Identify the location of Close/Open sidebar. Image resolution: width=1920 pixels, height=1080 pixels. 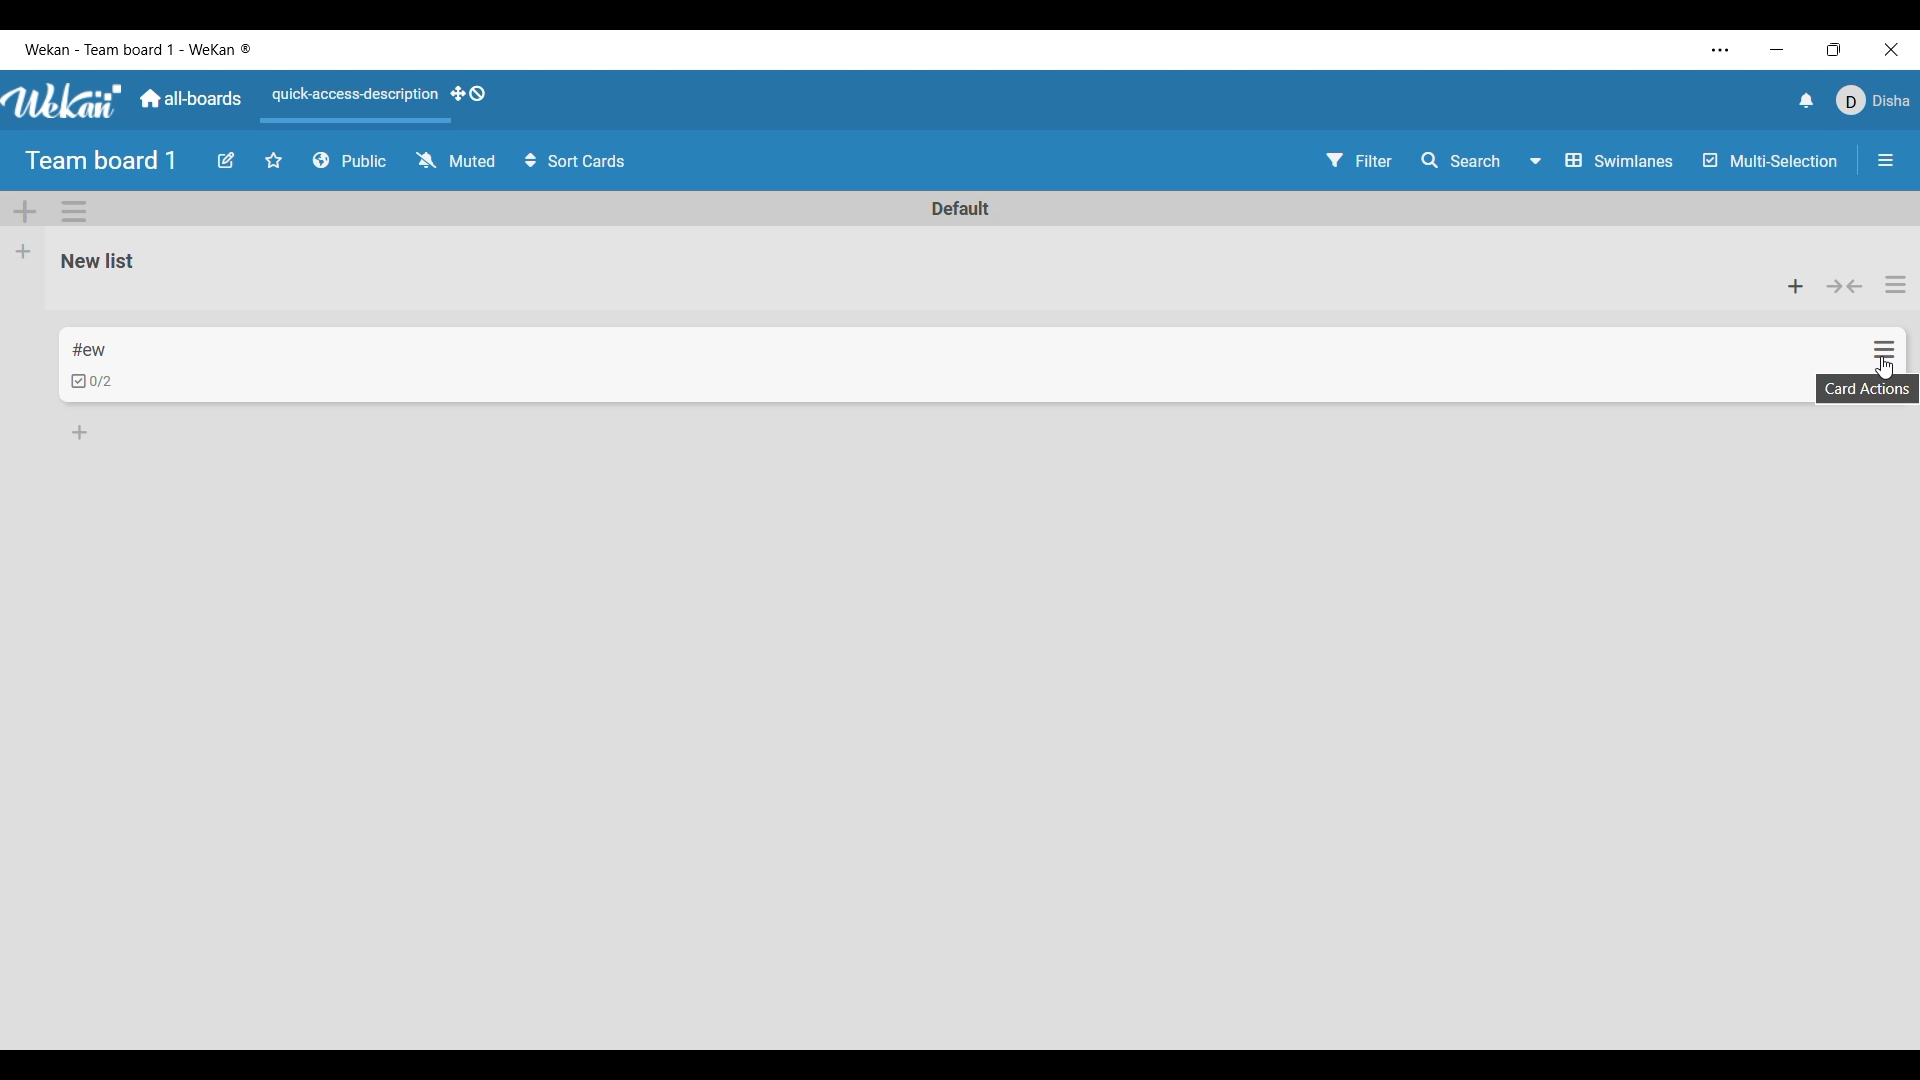
(1886, 161).